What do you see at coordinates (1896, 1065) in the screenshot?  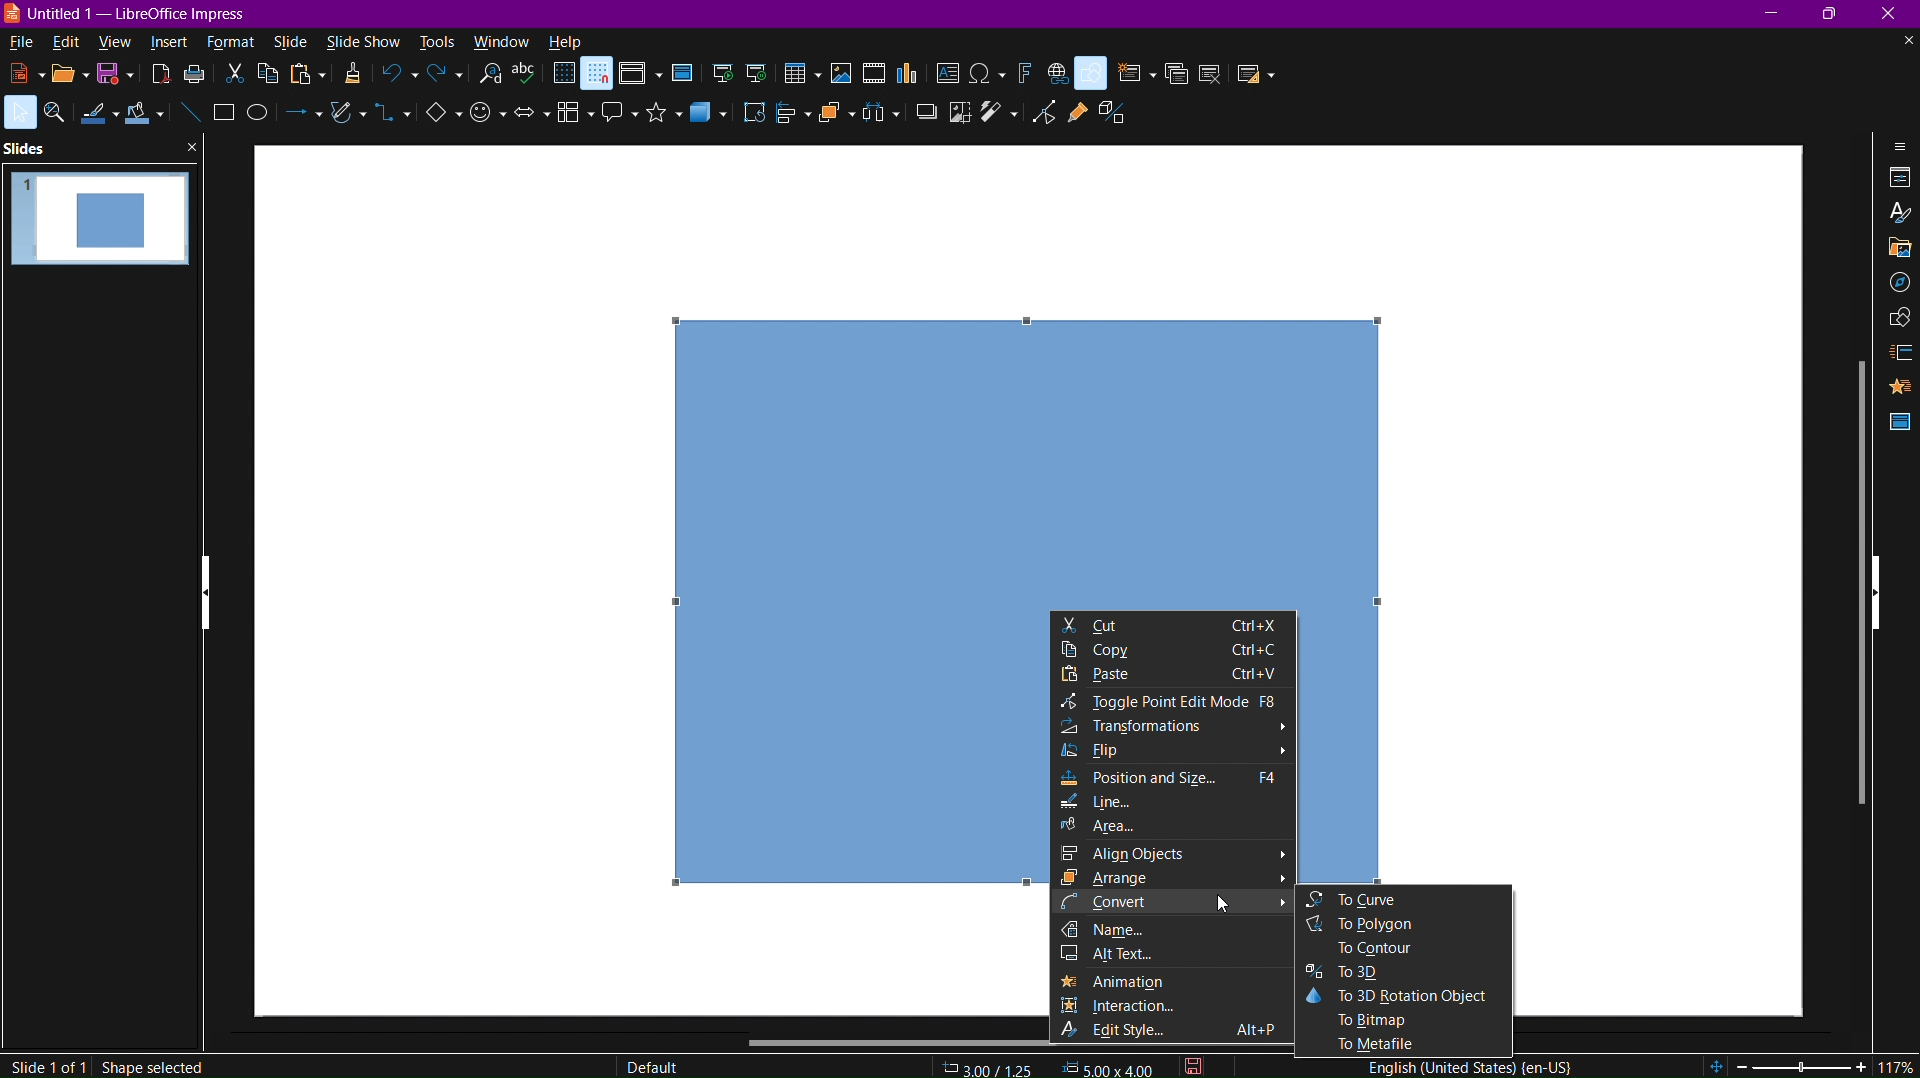 I see `zoom factor` at bounding box center [1896, 1065].